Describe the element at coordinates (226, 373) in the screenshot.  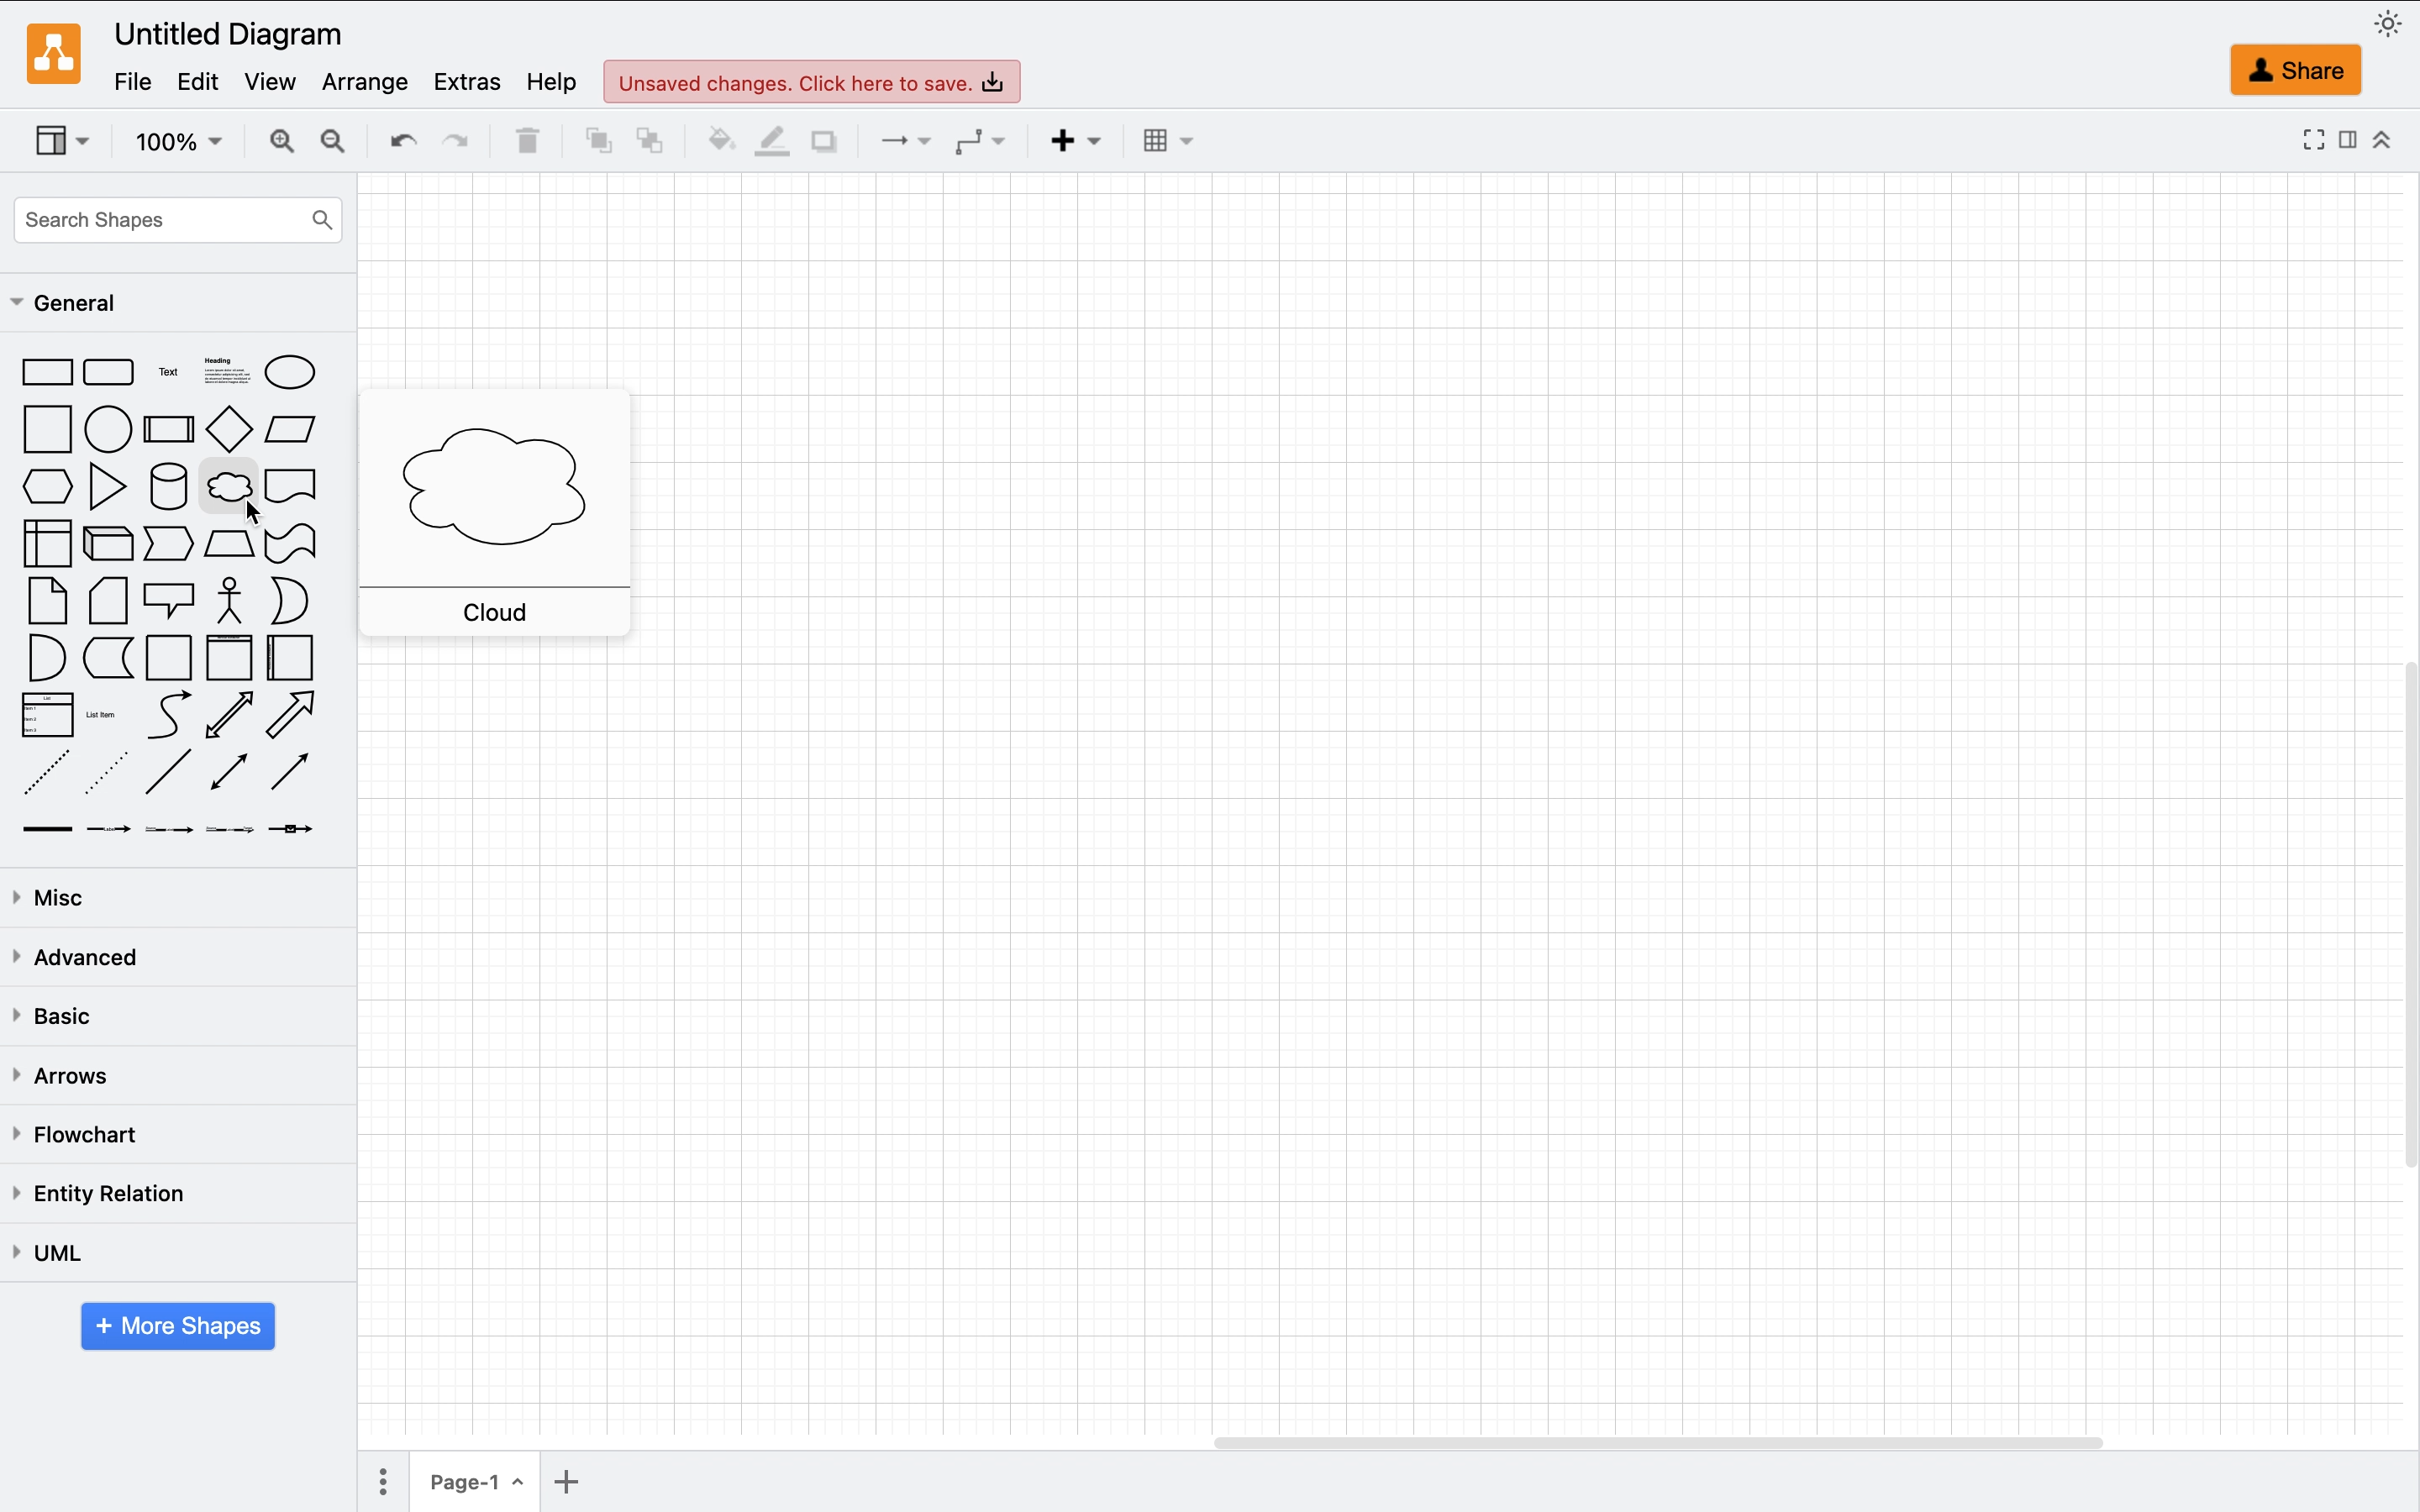
I see `heading` at that location.